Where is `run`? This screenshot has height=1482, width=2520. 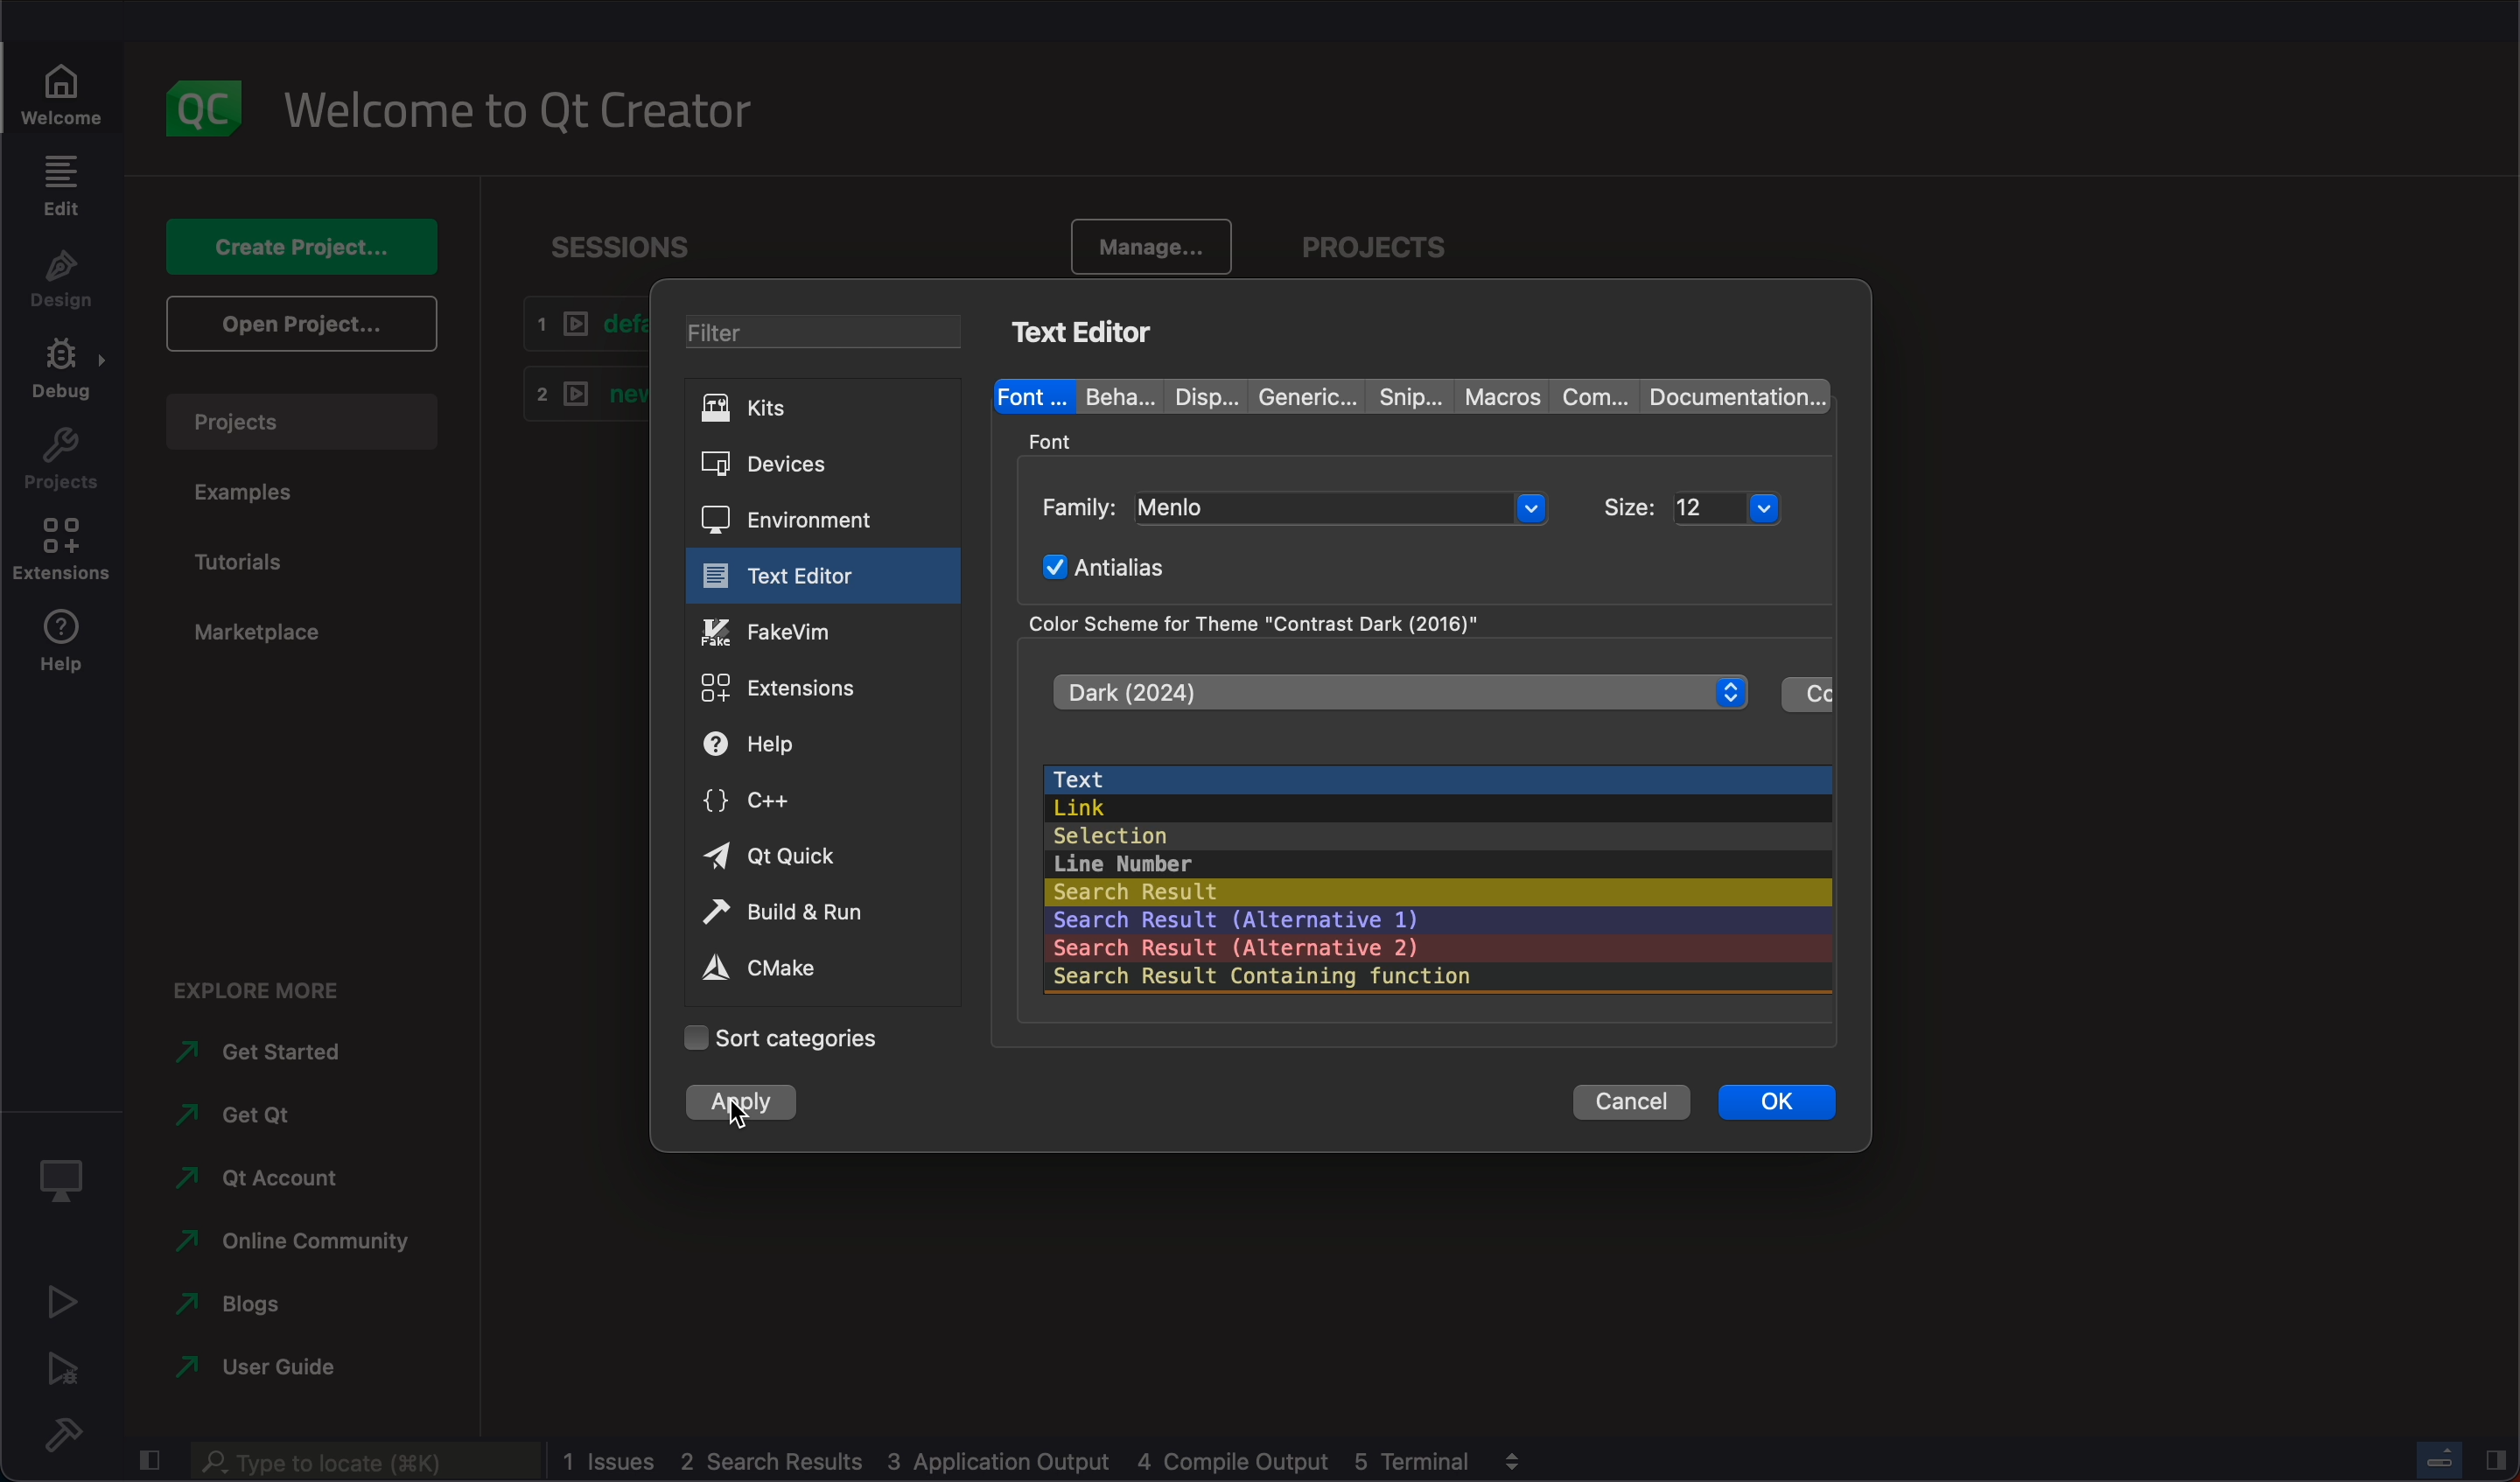 run is located at coordinates (57, 1305).